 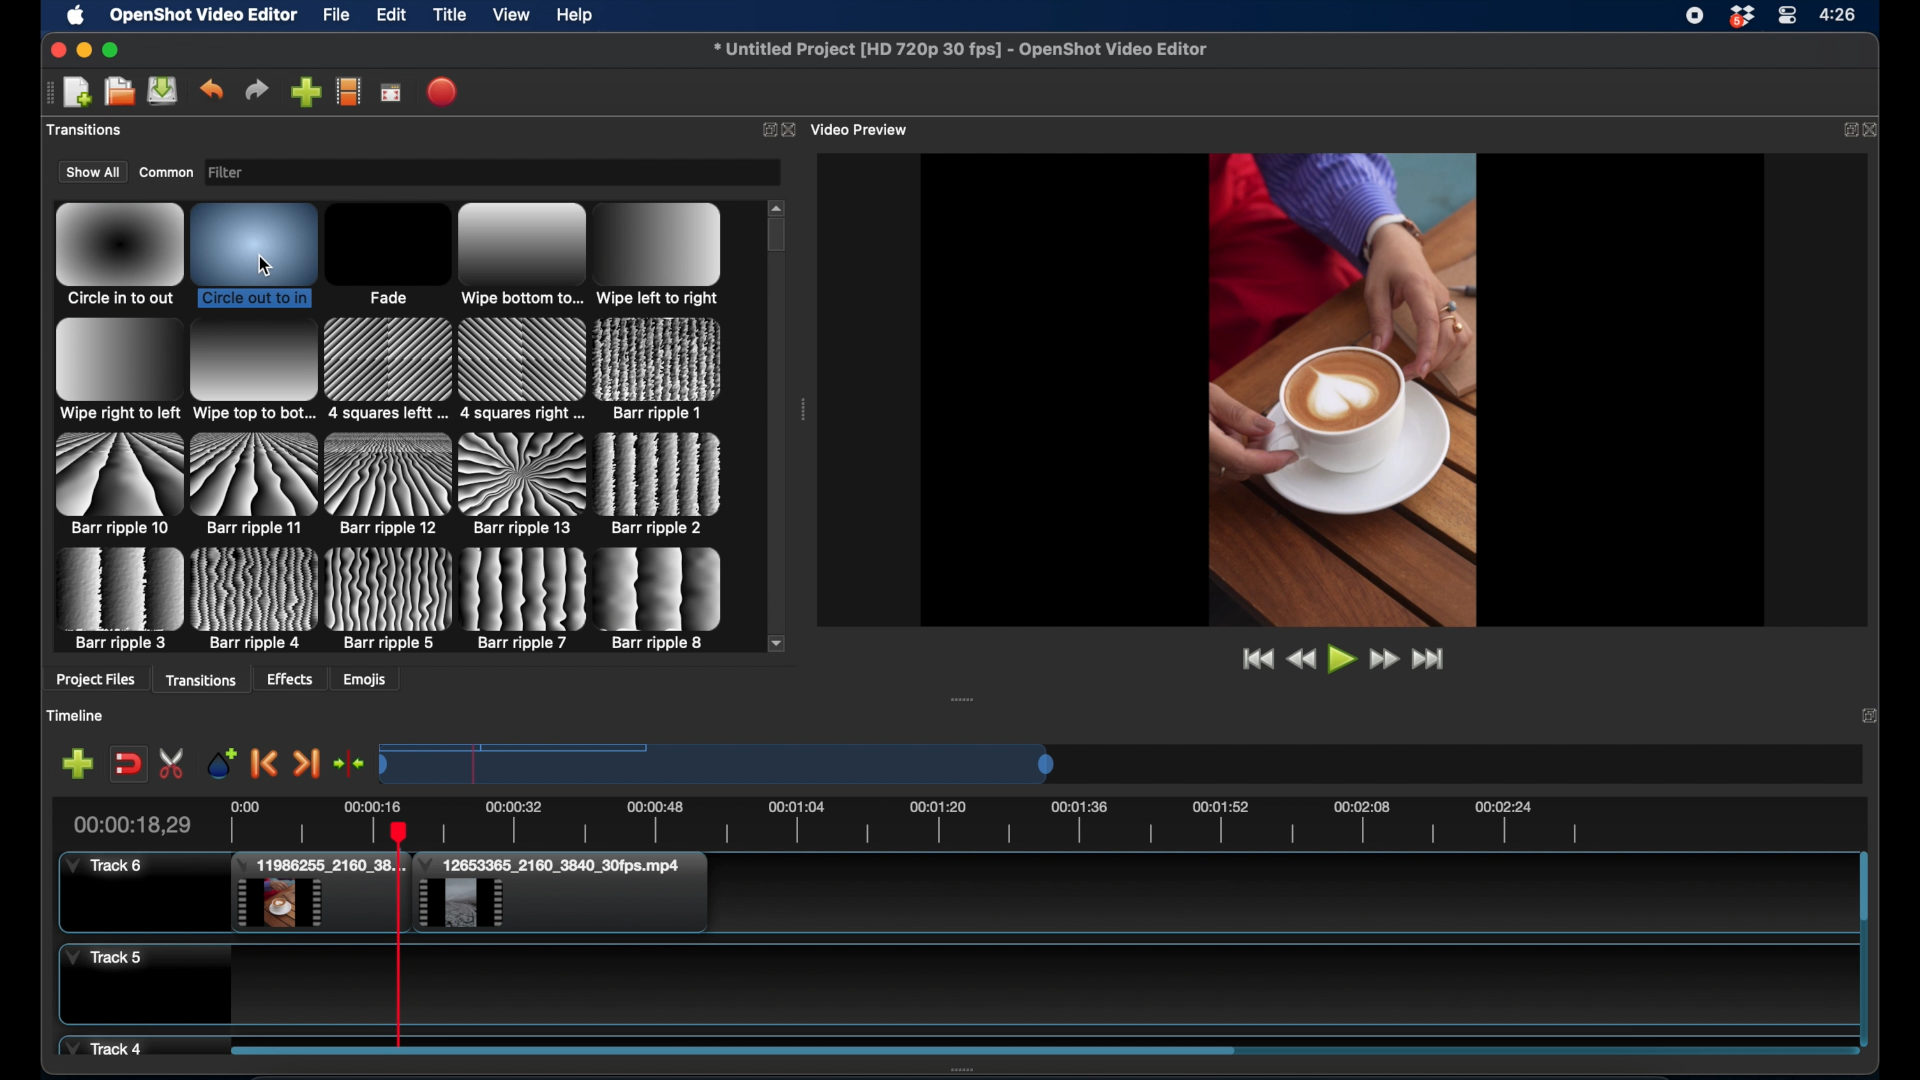 I want to click on show all, so click(x=92, y=172).